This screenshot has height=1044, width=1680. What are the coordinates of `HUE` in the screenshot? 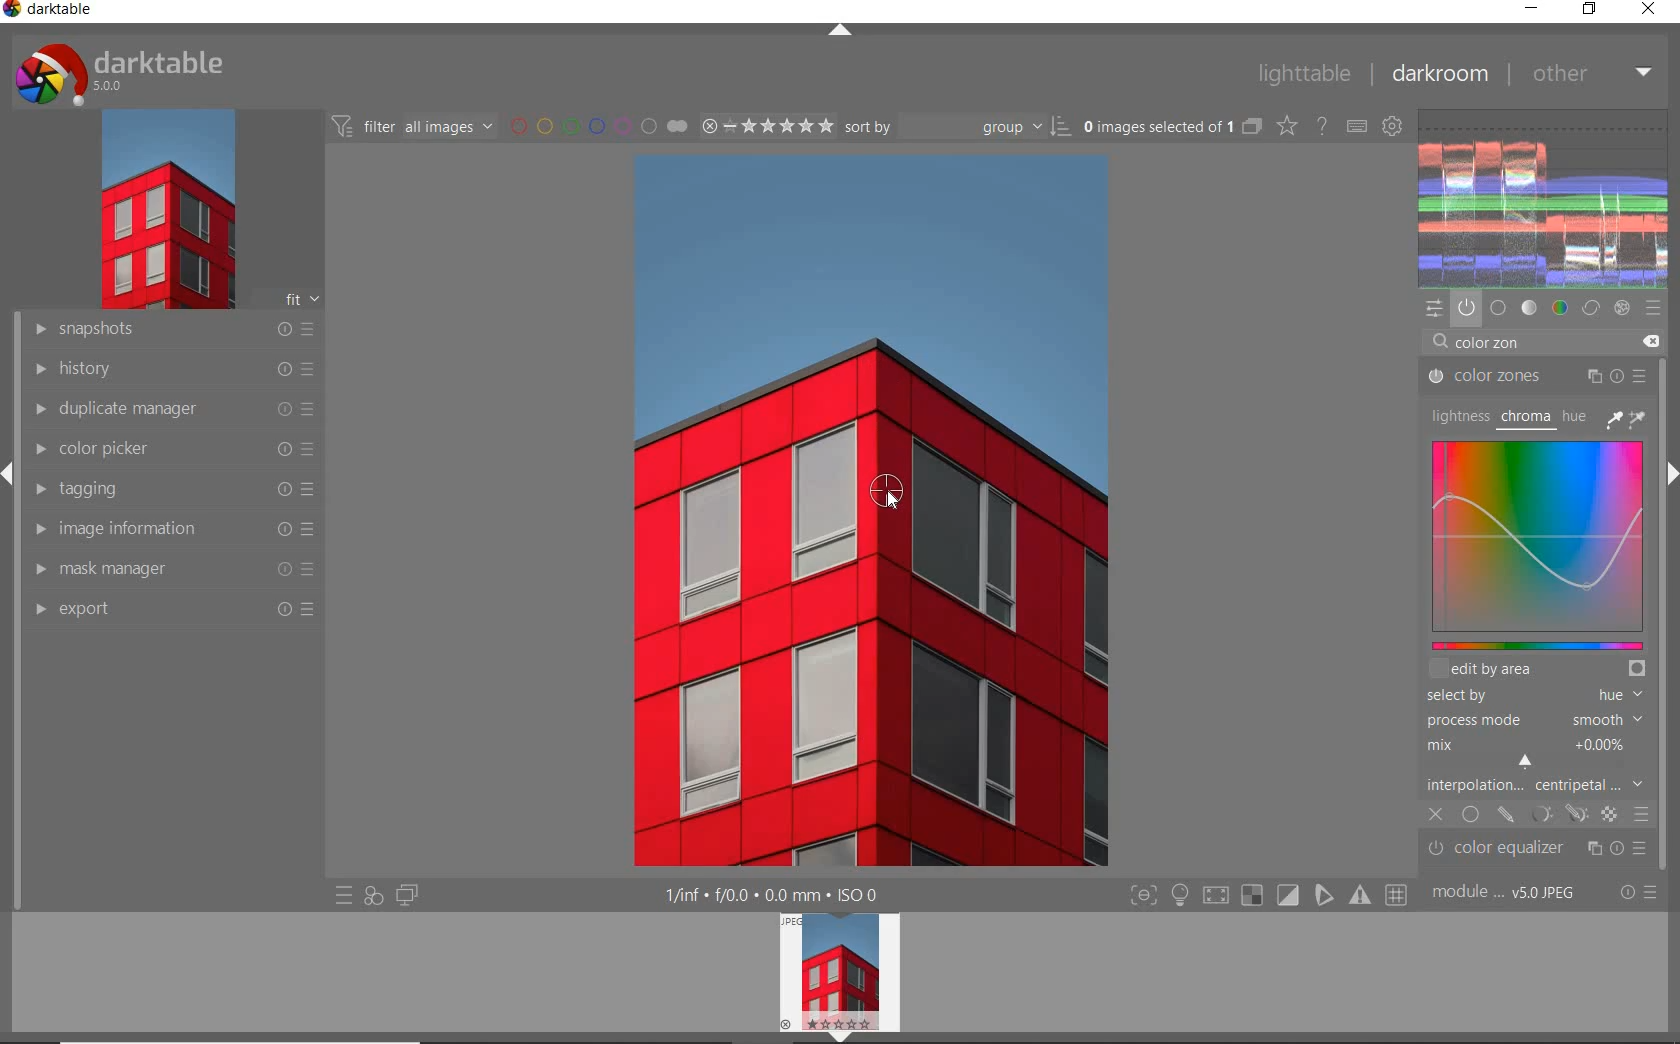 It's located at (1572, 415).